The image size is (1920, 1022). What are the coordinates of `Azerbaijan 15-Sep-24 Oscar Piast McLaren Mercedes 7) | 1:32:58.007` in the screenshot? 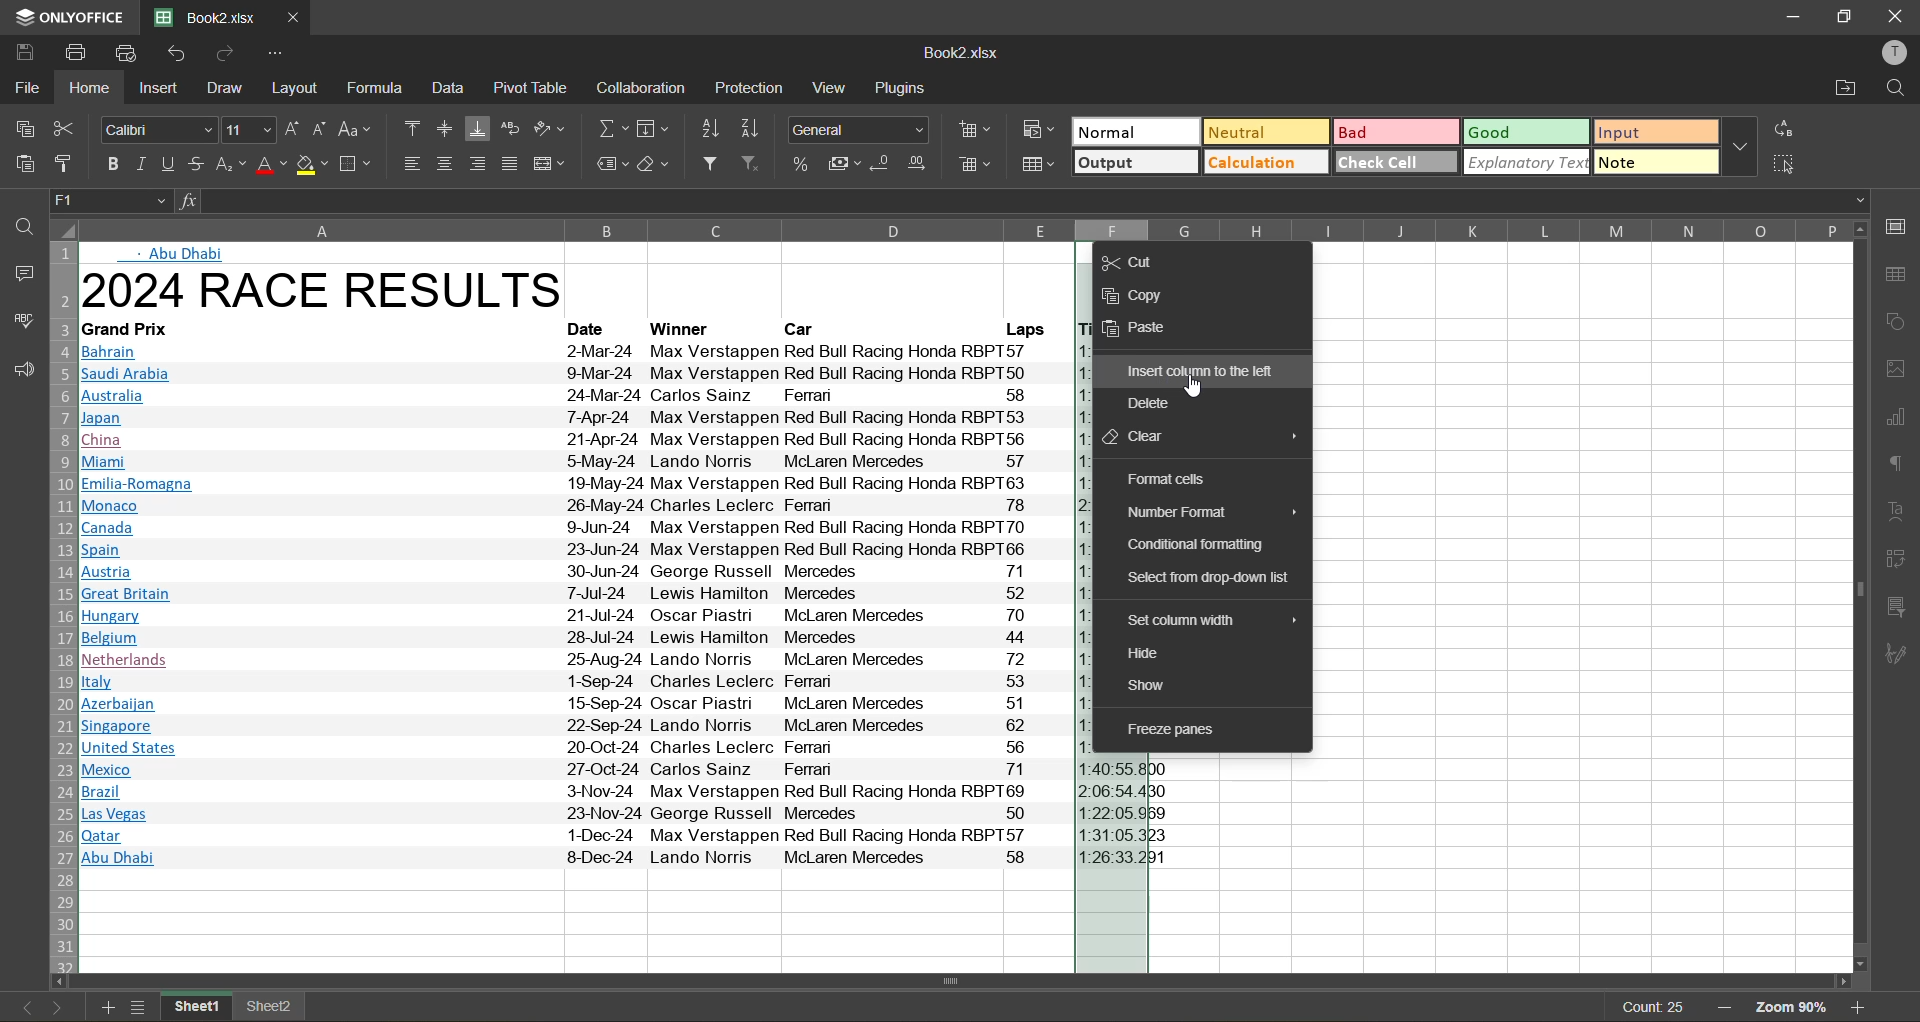 It's located at (569, 704).